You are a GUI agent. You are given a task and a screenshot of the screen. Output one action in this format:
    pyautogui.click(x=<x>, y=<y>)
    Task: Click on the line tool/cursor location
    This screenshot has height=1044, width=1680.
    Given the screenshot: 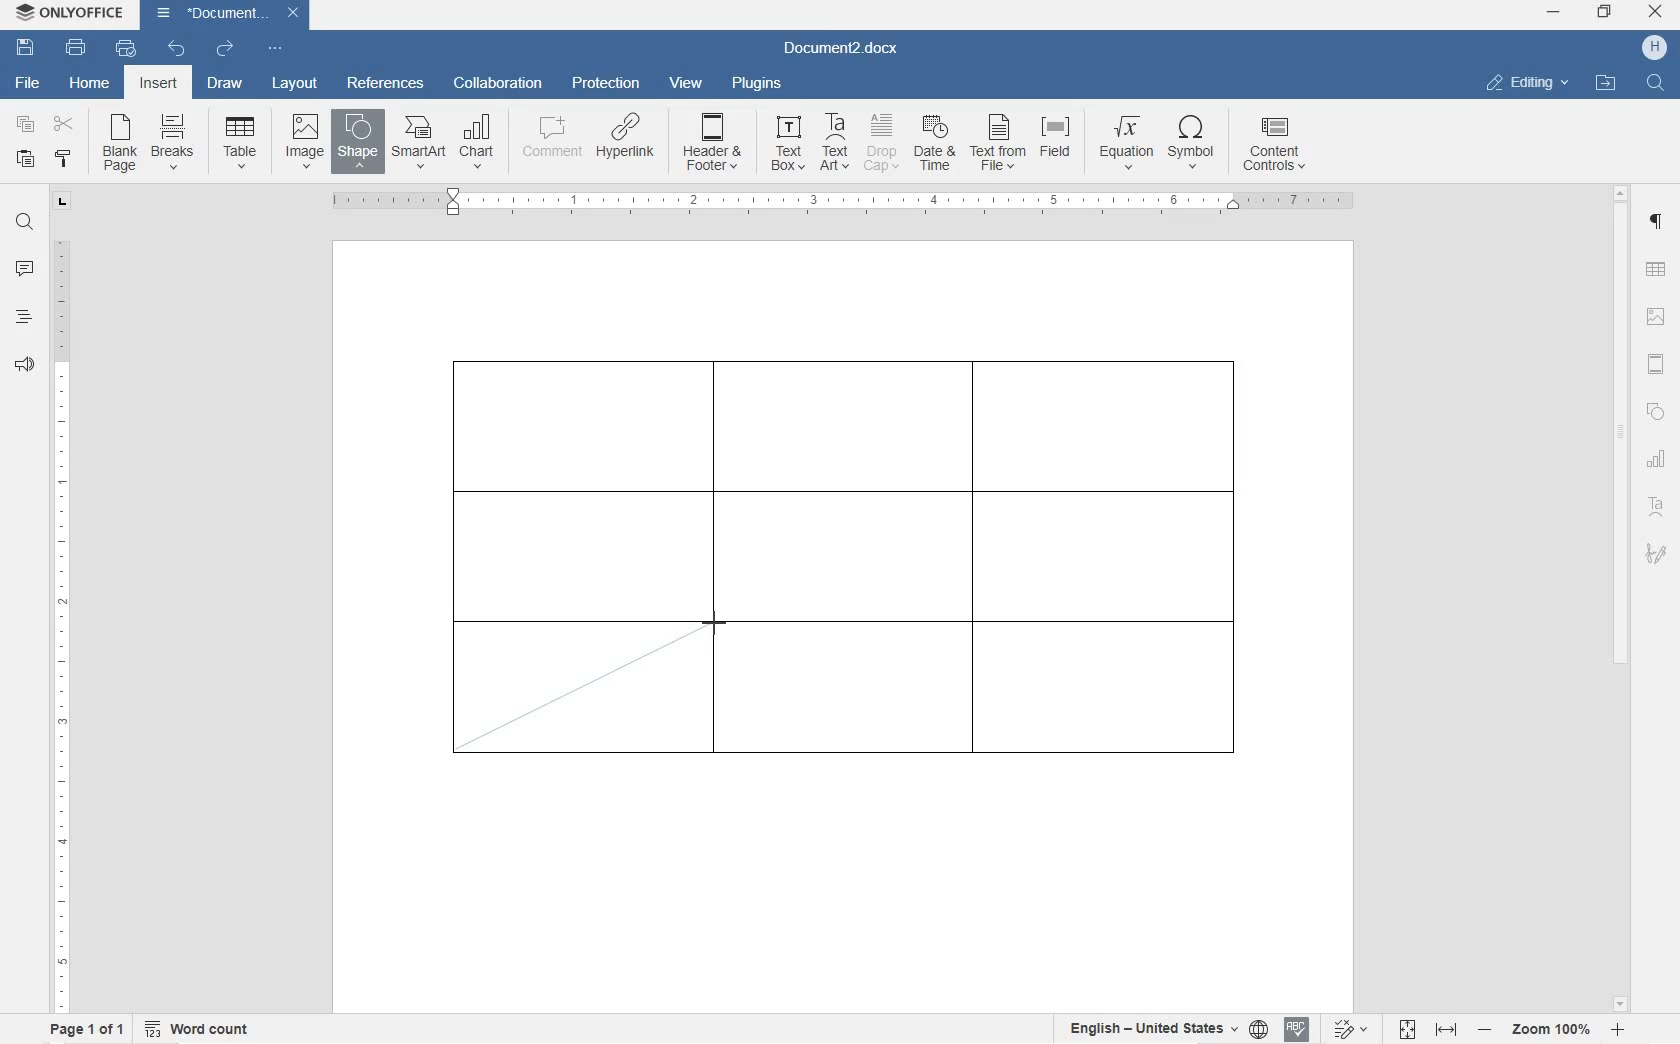 What is the action you would take?
    pyautogui.click(x=716, y=625)
    